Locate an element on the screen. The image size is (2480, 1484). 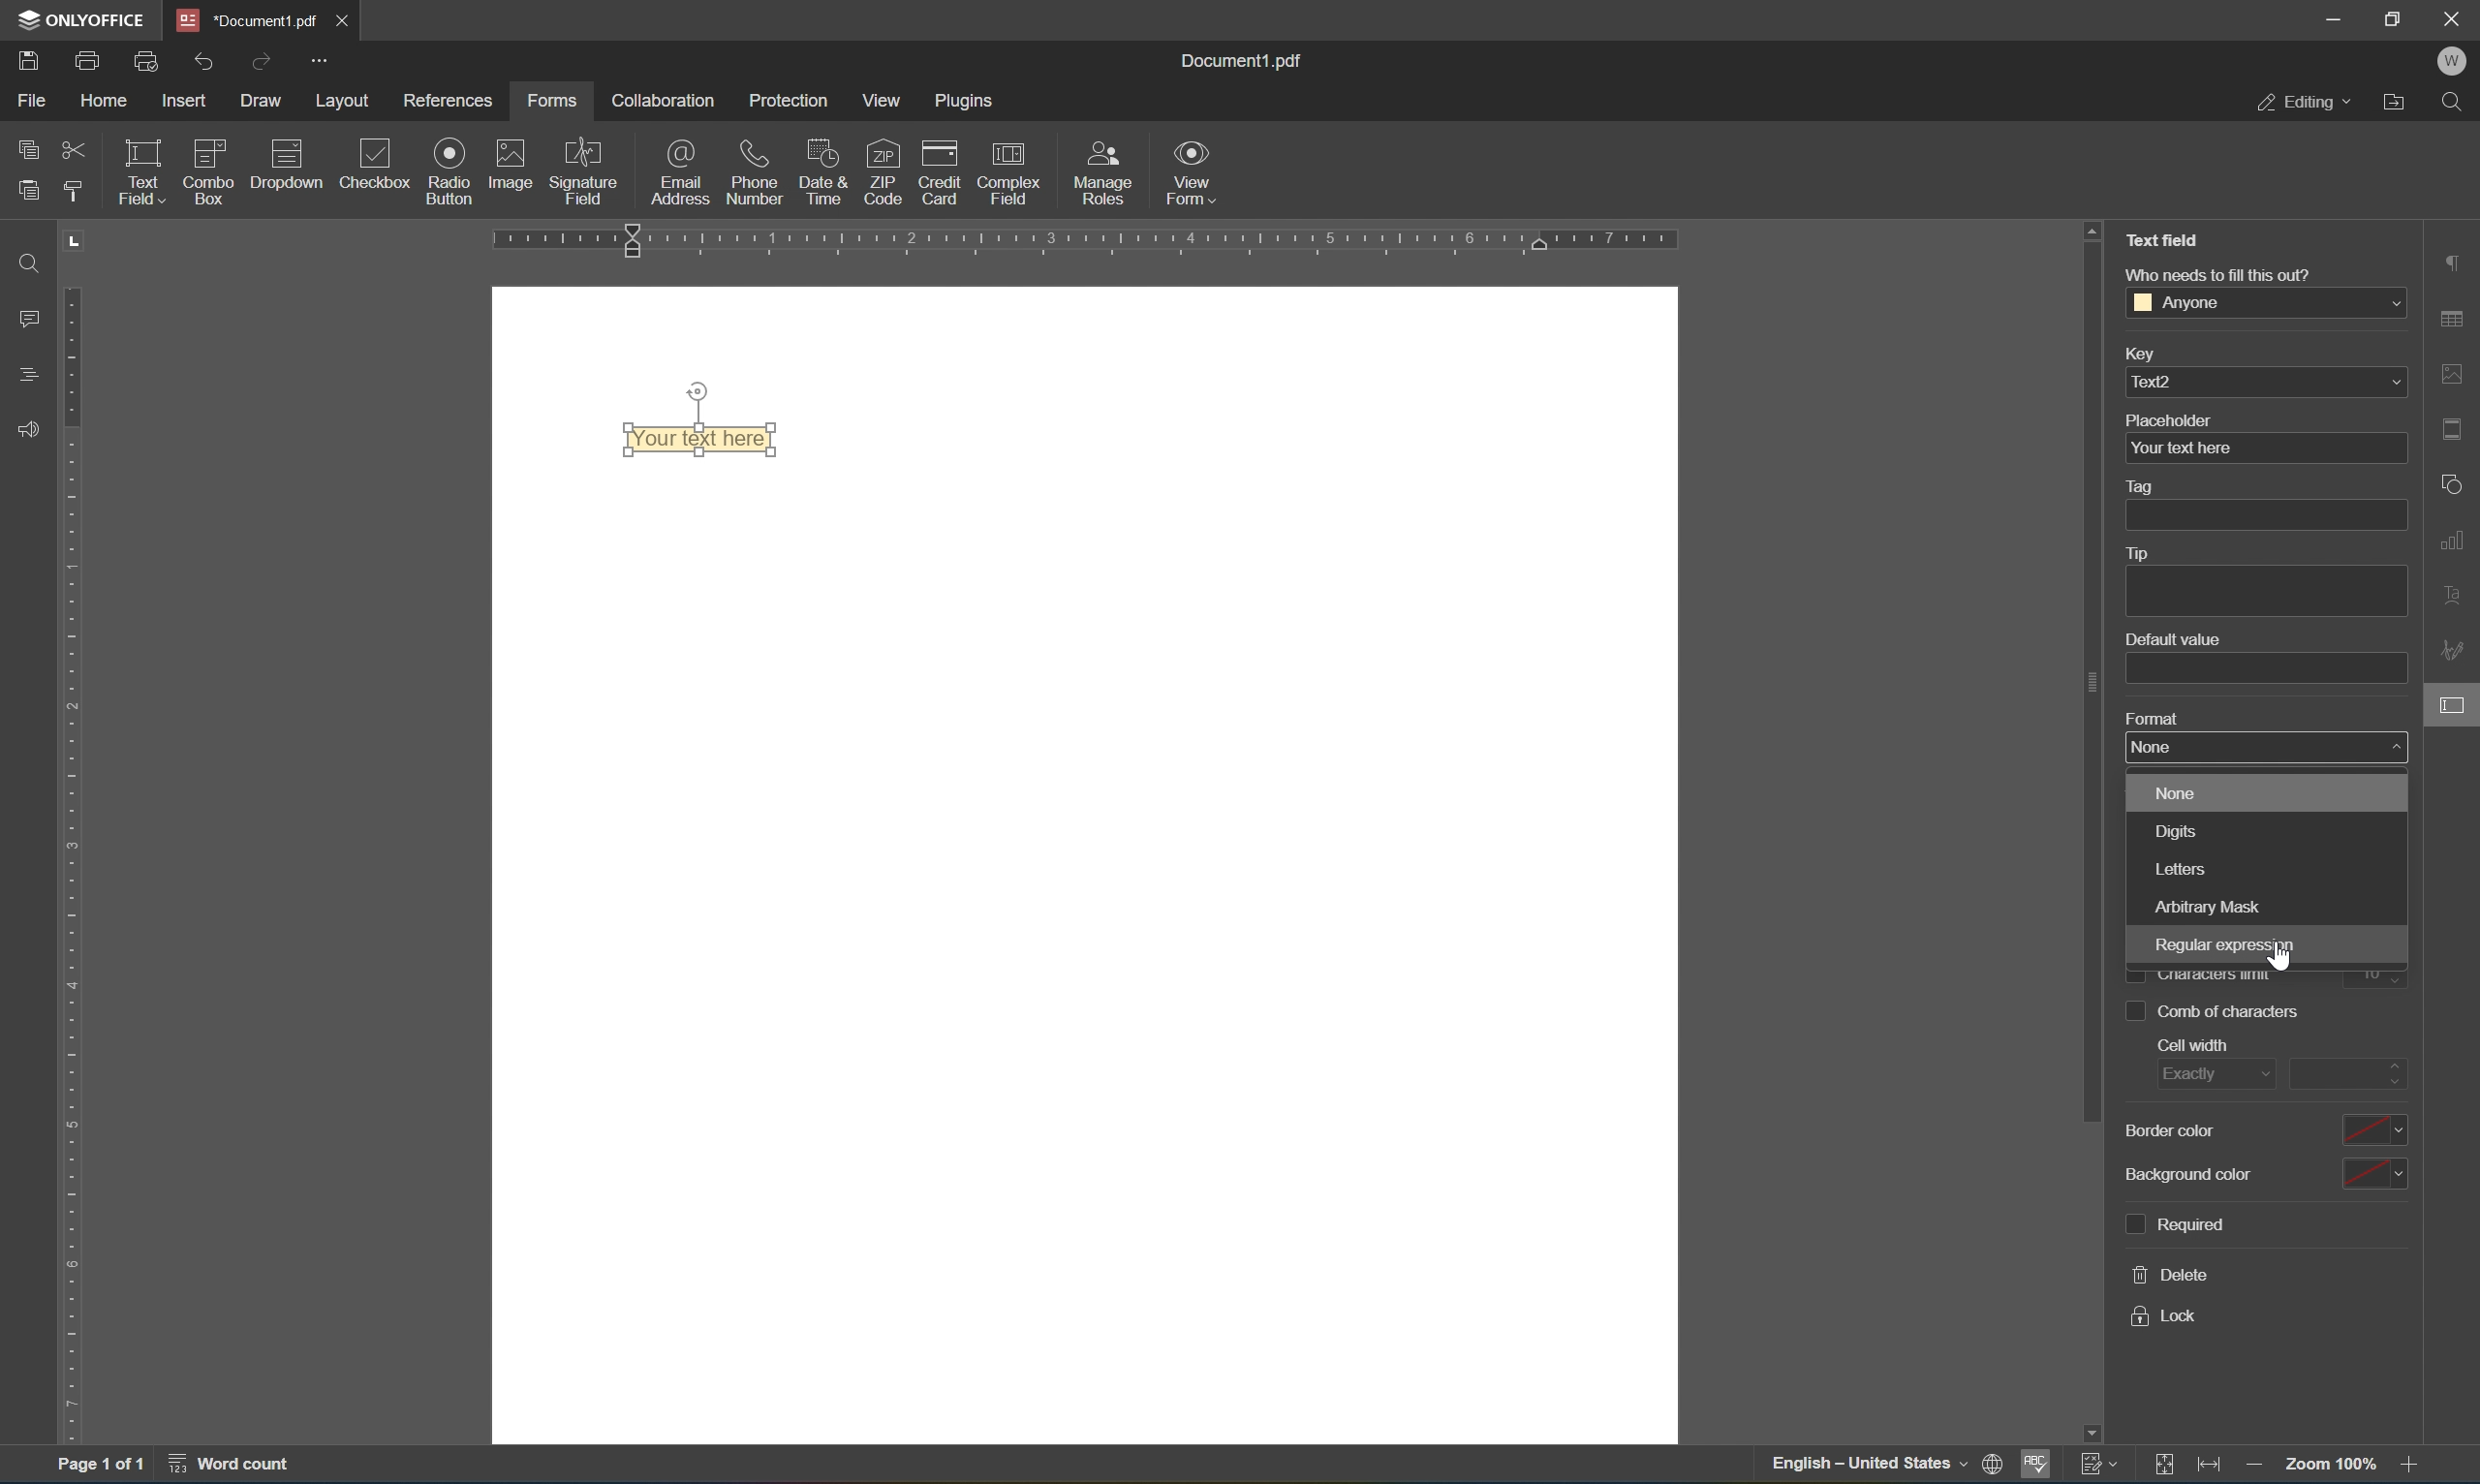
file is located at coordinates (27, 99).